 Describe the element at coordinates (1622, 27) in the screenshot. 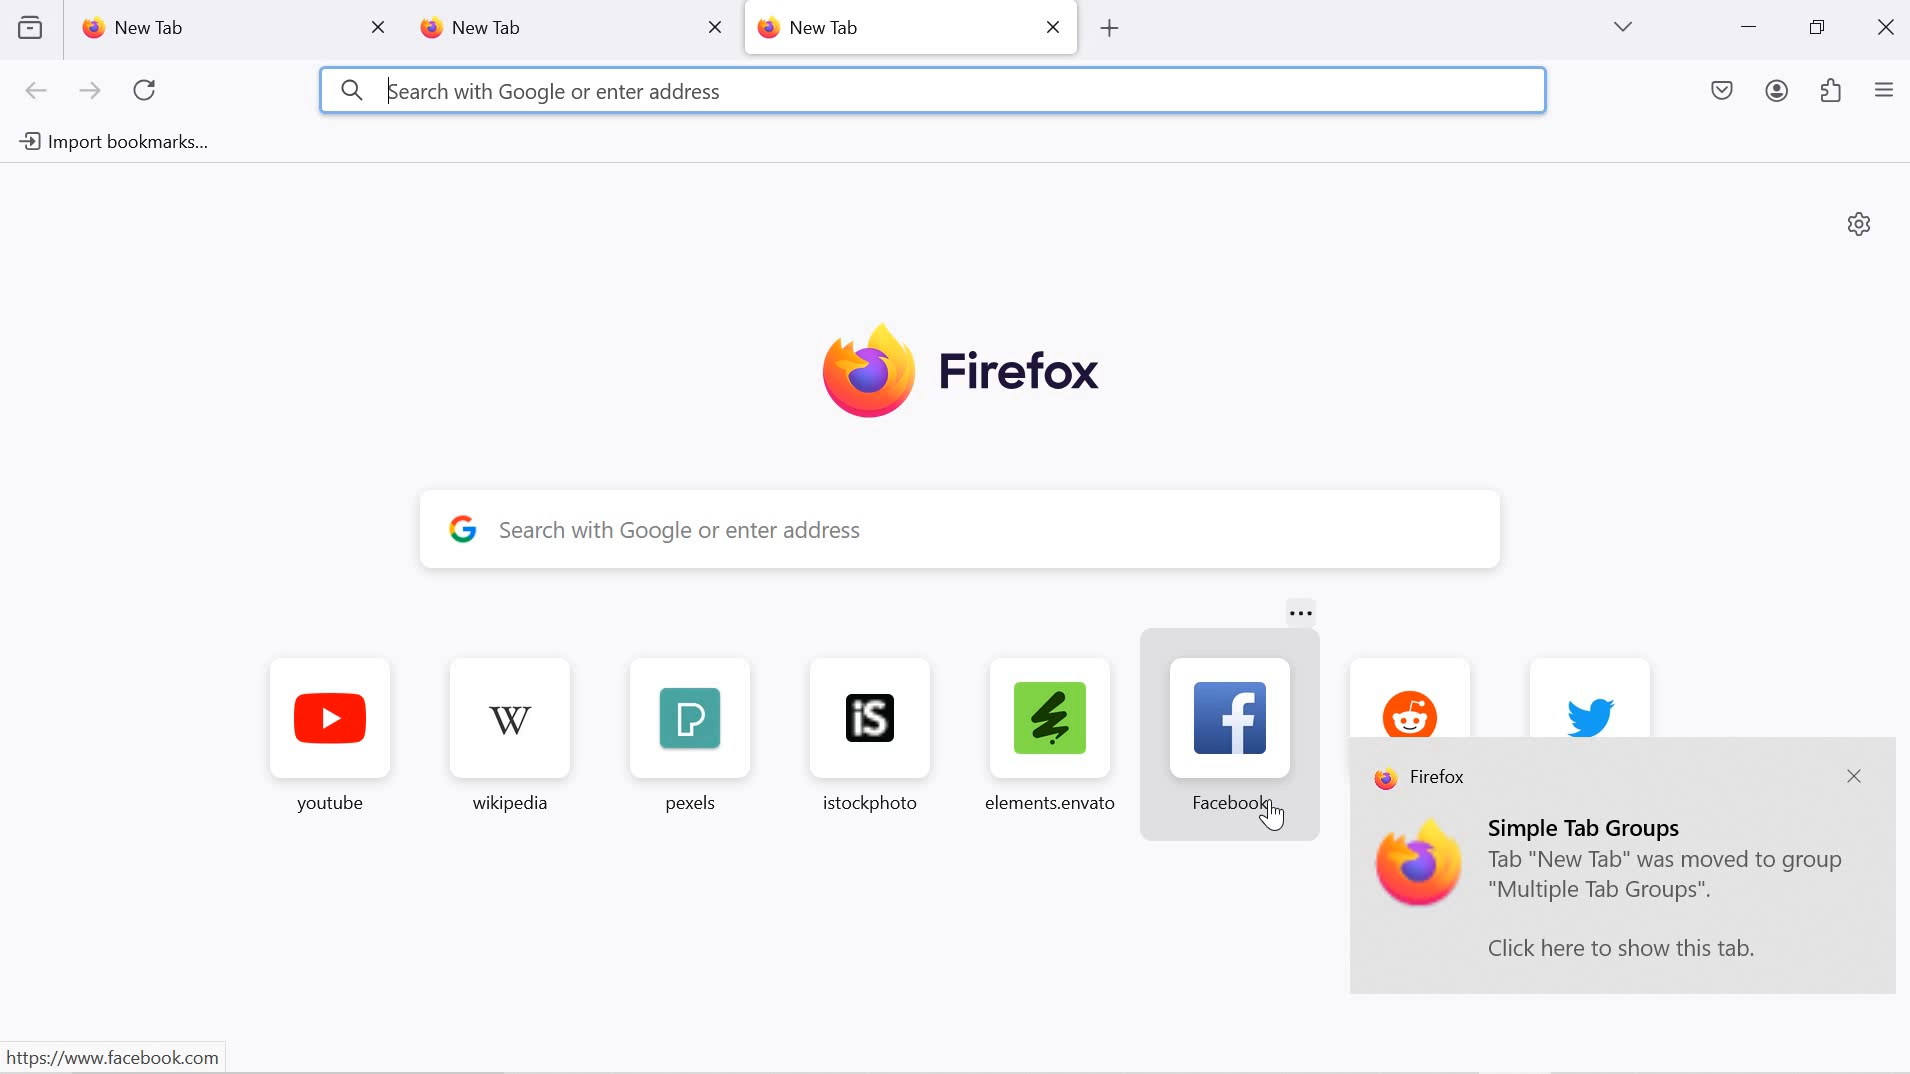

I see `list all tabs` at that location.